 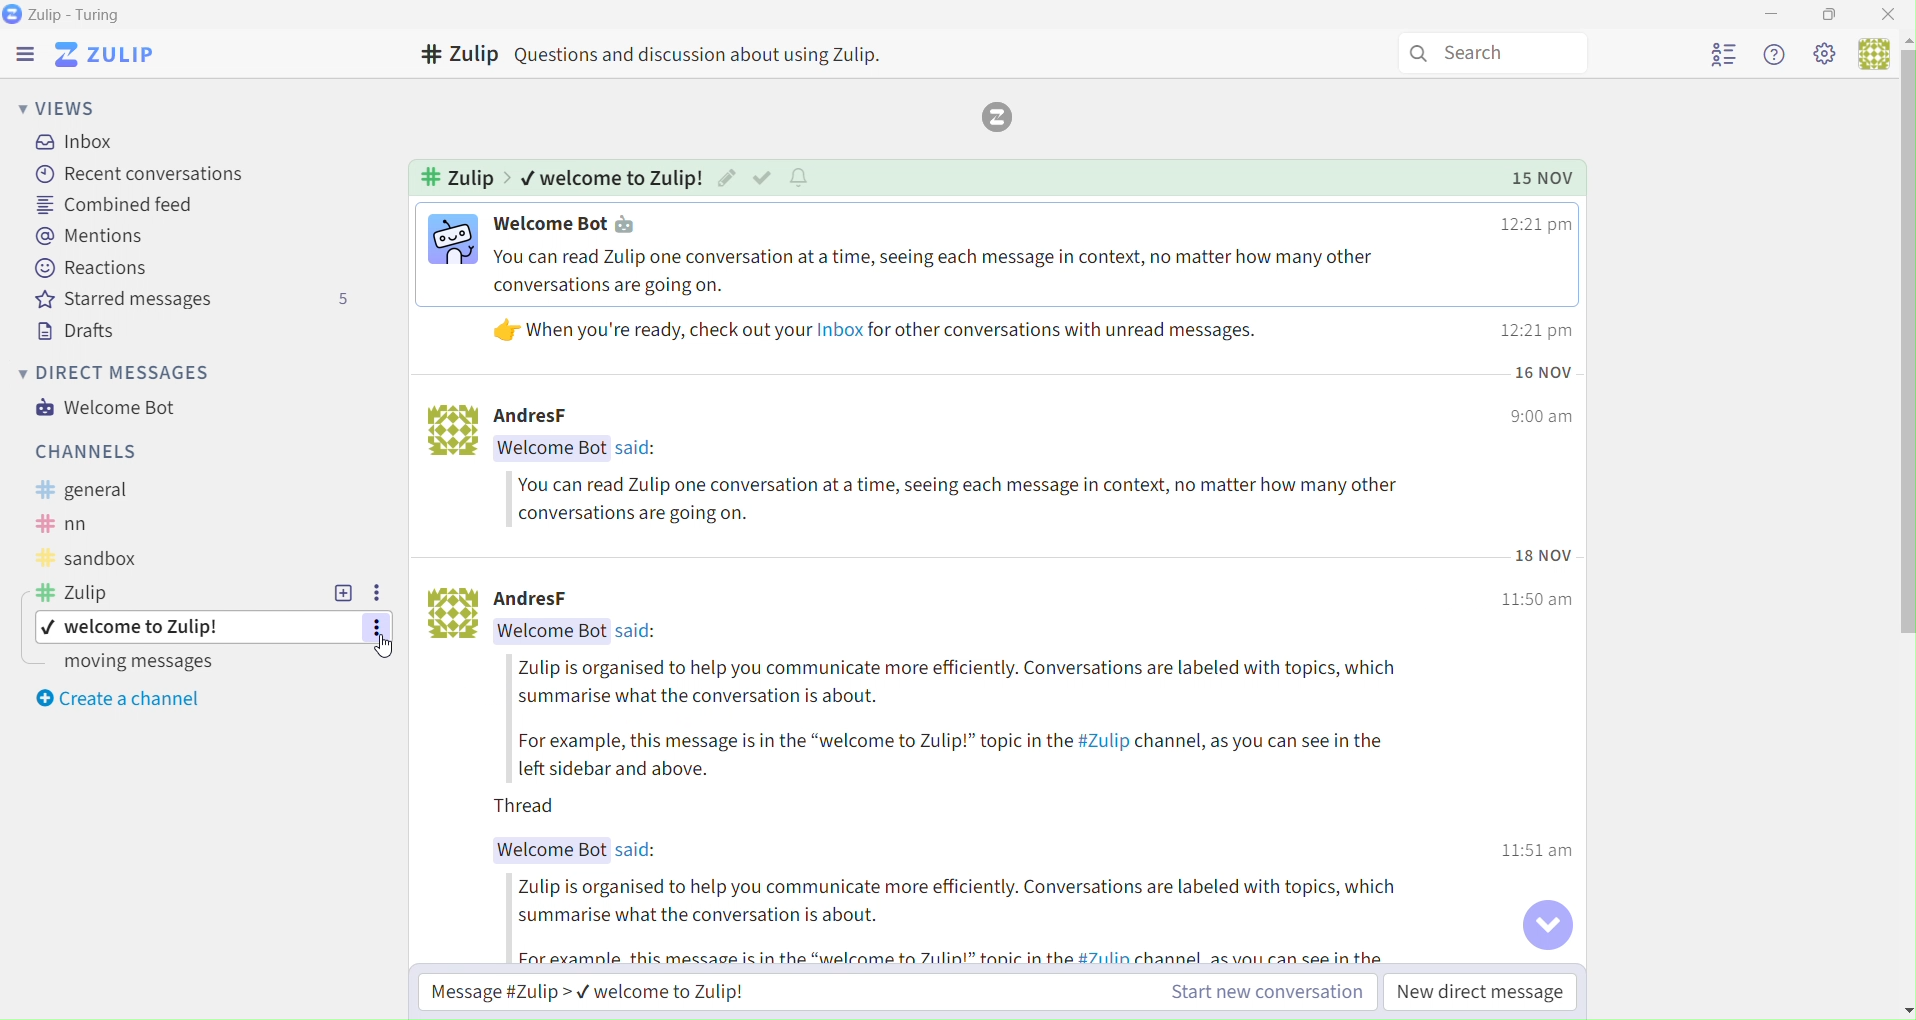 I want to click on Text, so click(x=640, y=449).